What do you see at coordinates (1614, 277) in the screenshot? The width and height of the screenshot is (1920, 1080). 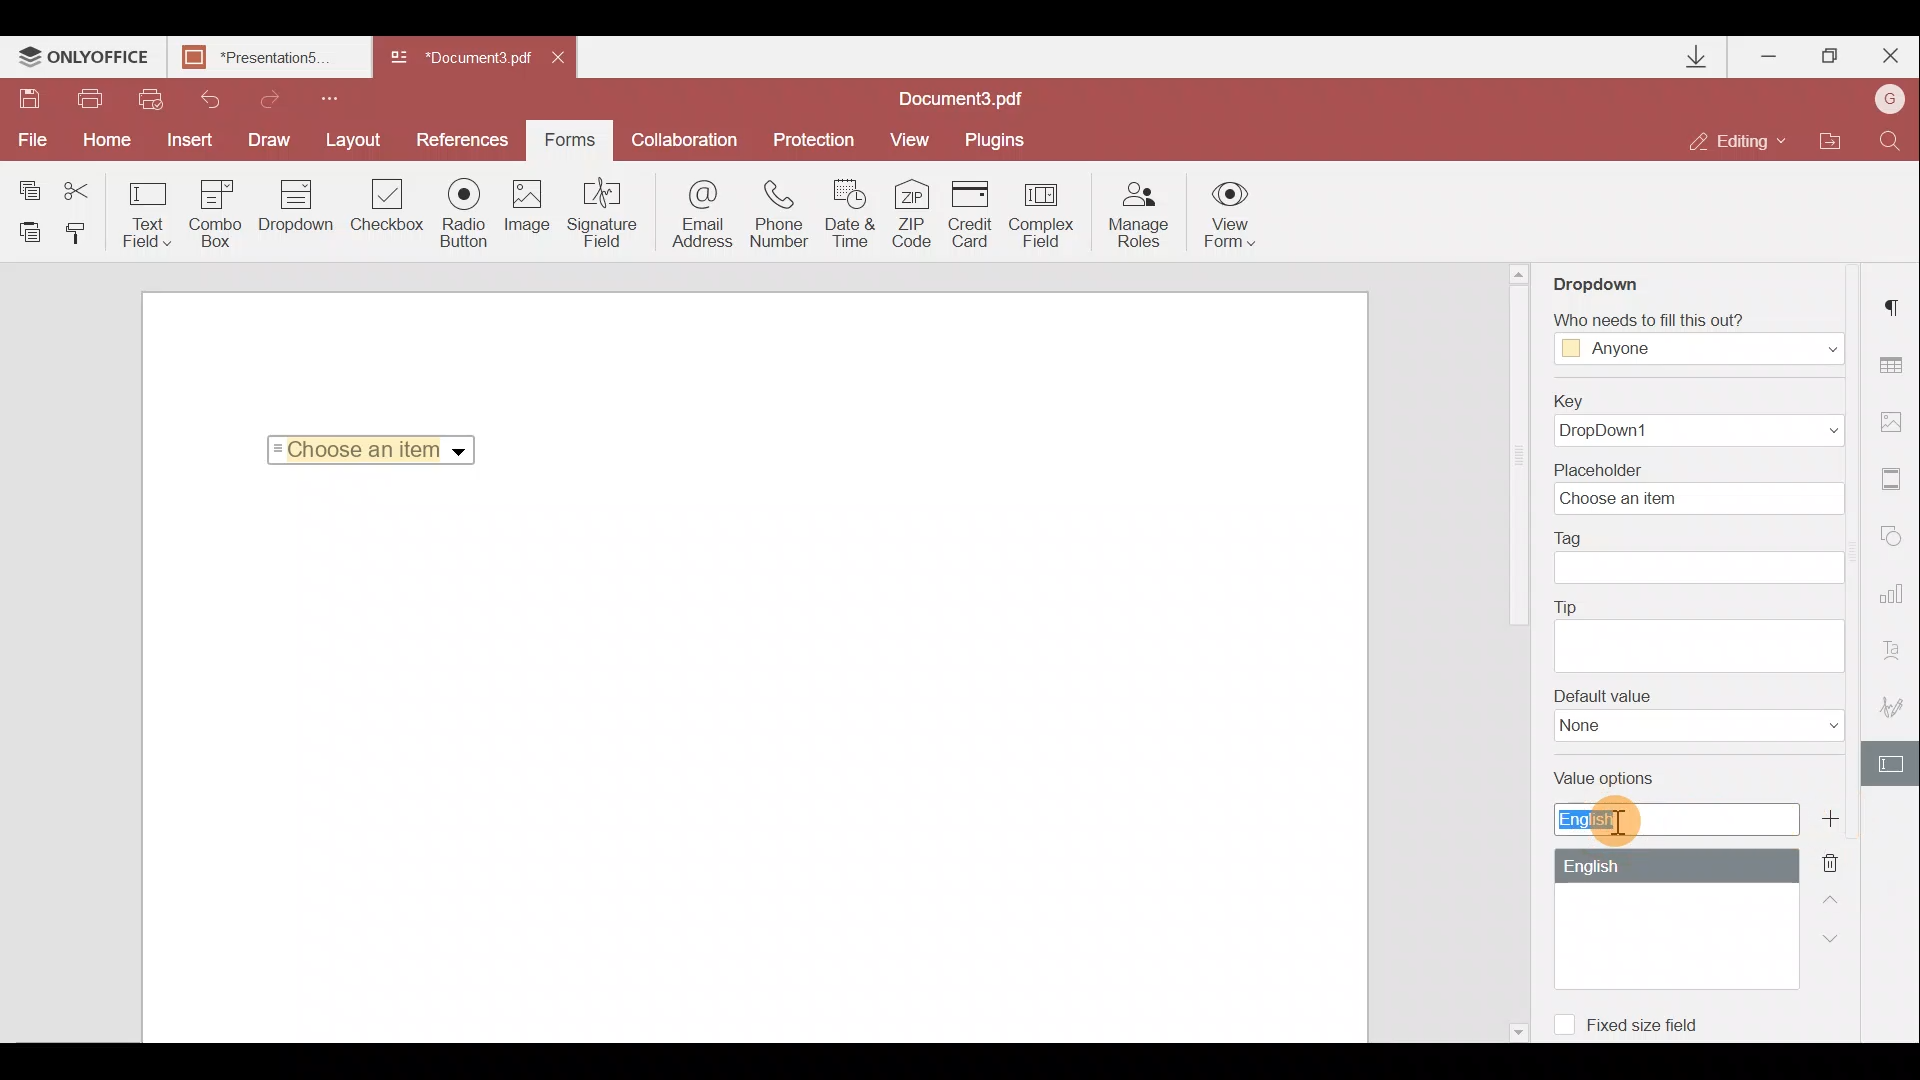 I see `Dropdown` at bounding box center [1614, 277].